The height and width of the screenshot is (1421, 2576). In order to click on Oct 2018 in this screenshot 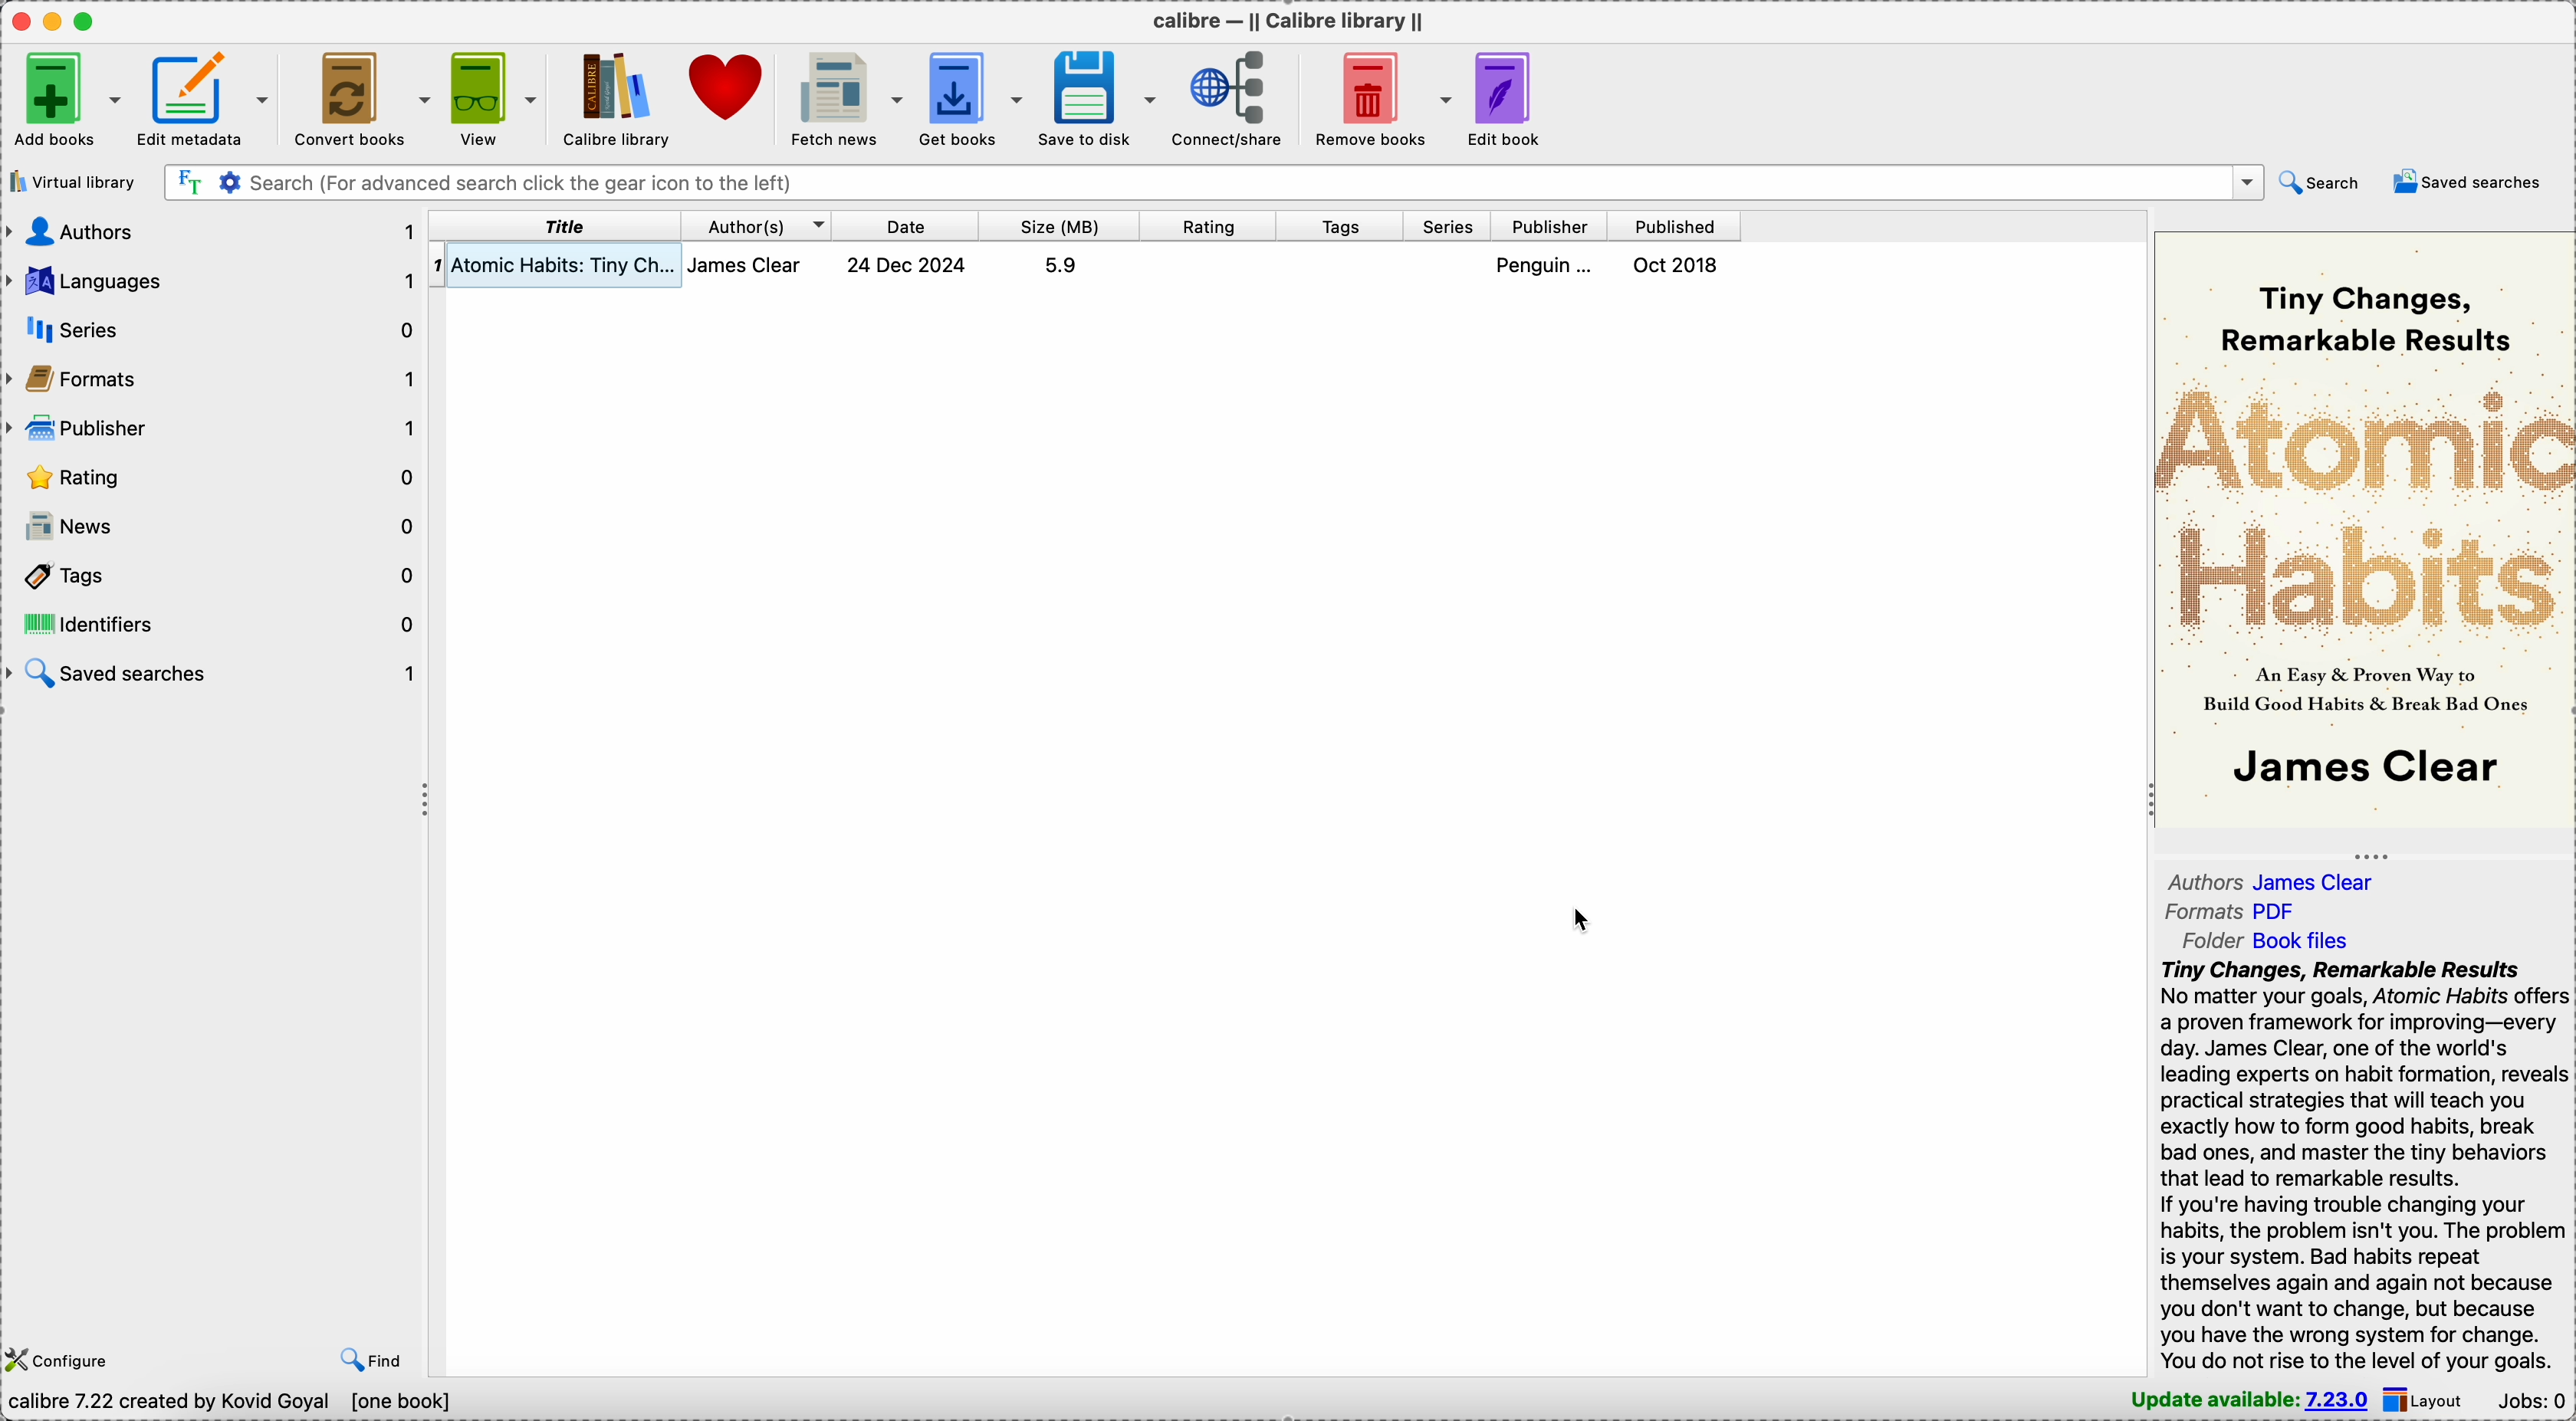, I will do `click(1678, 265)`.